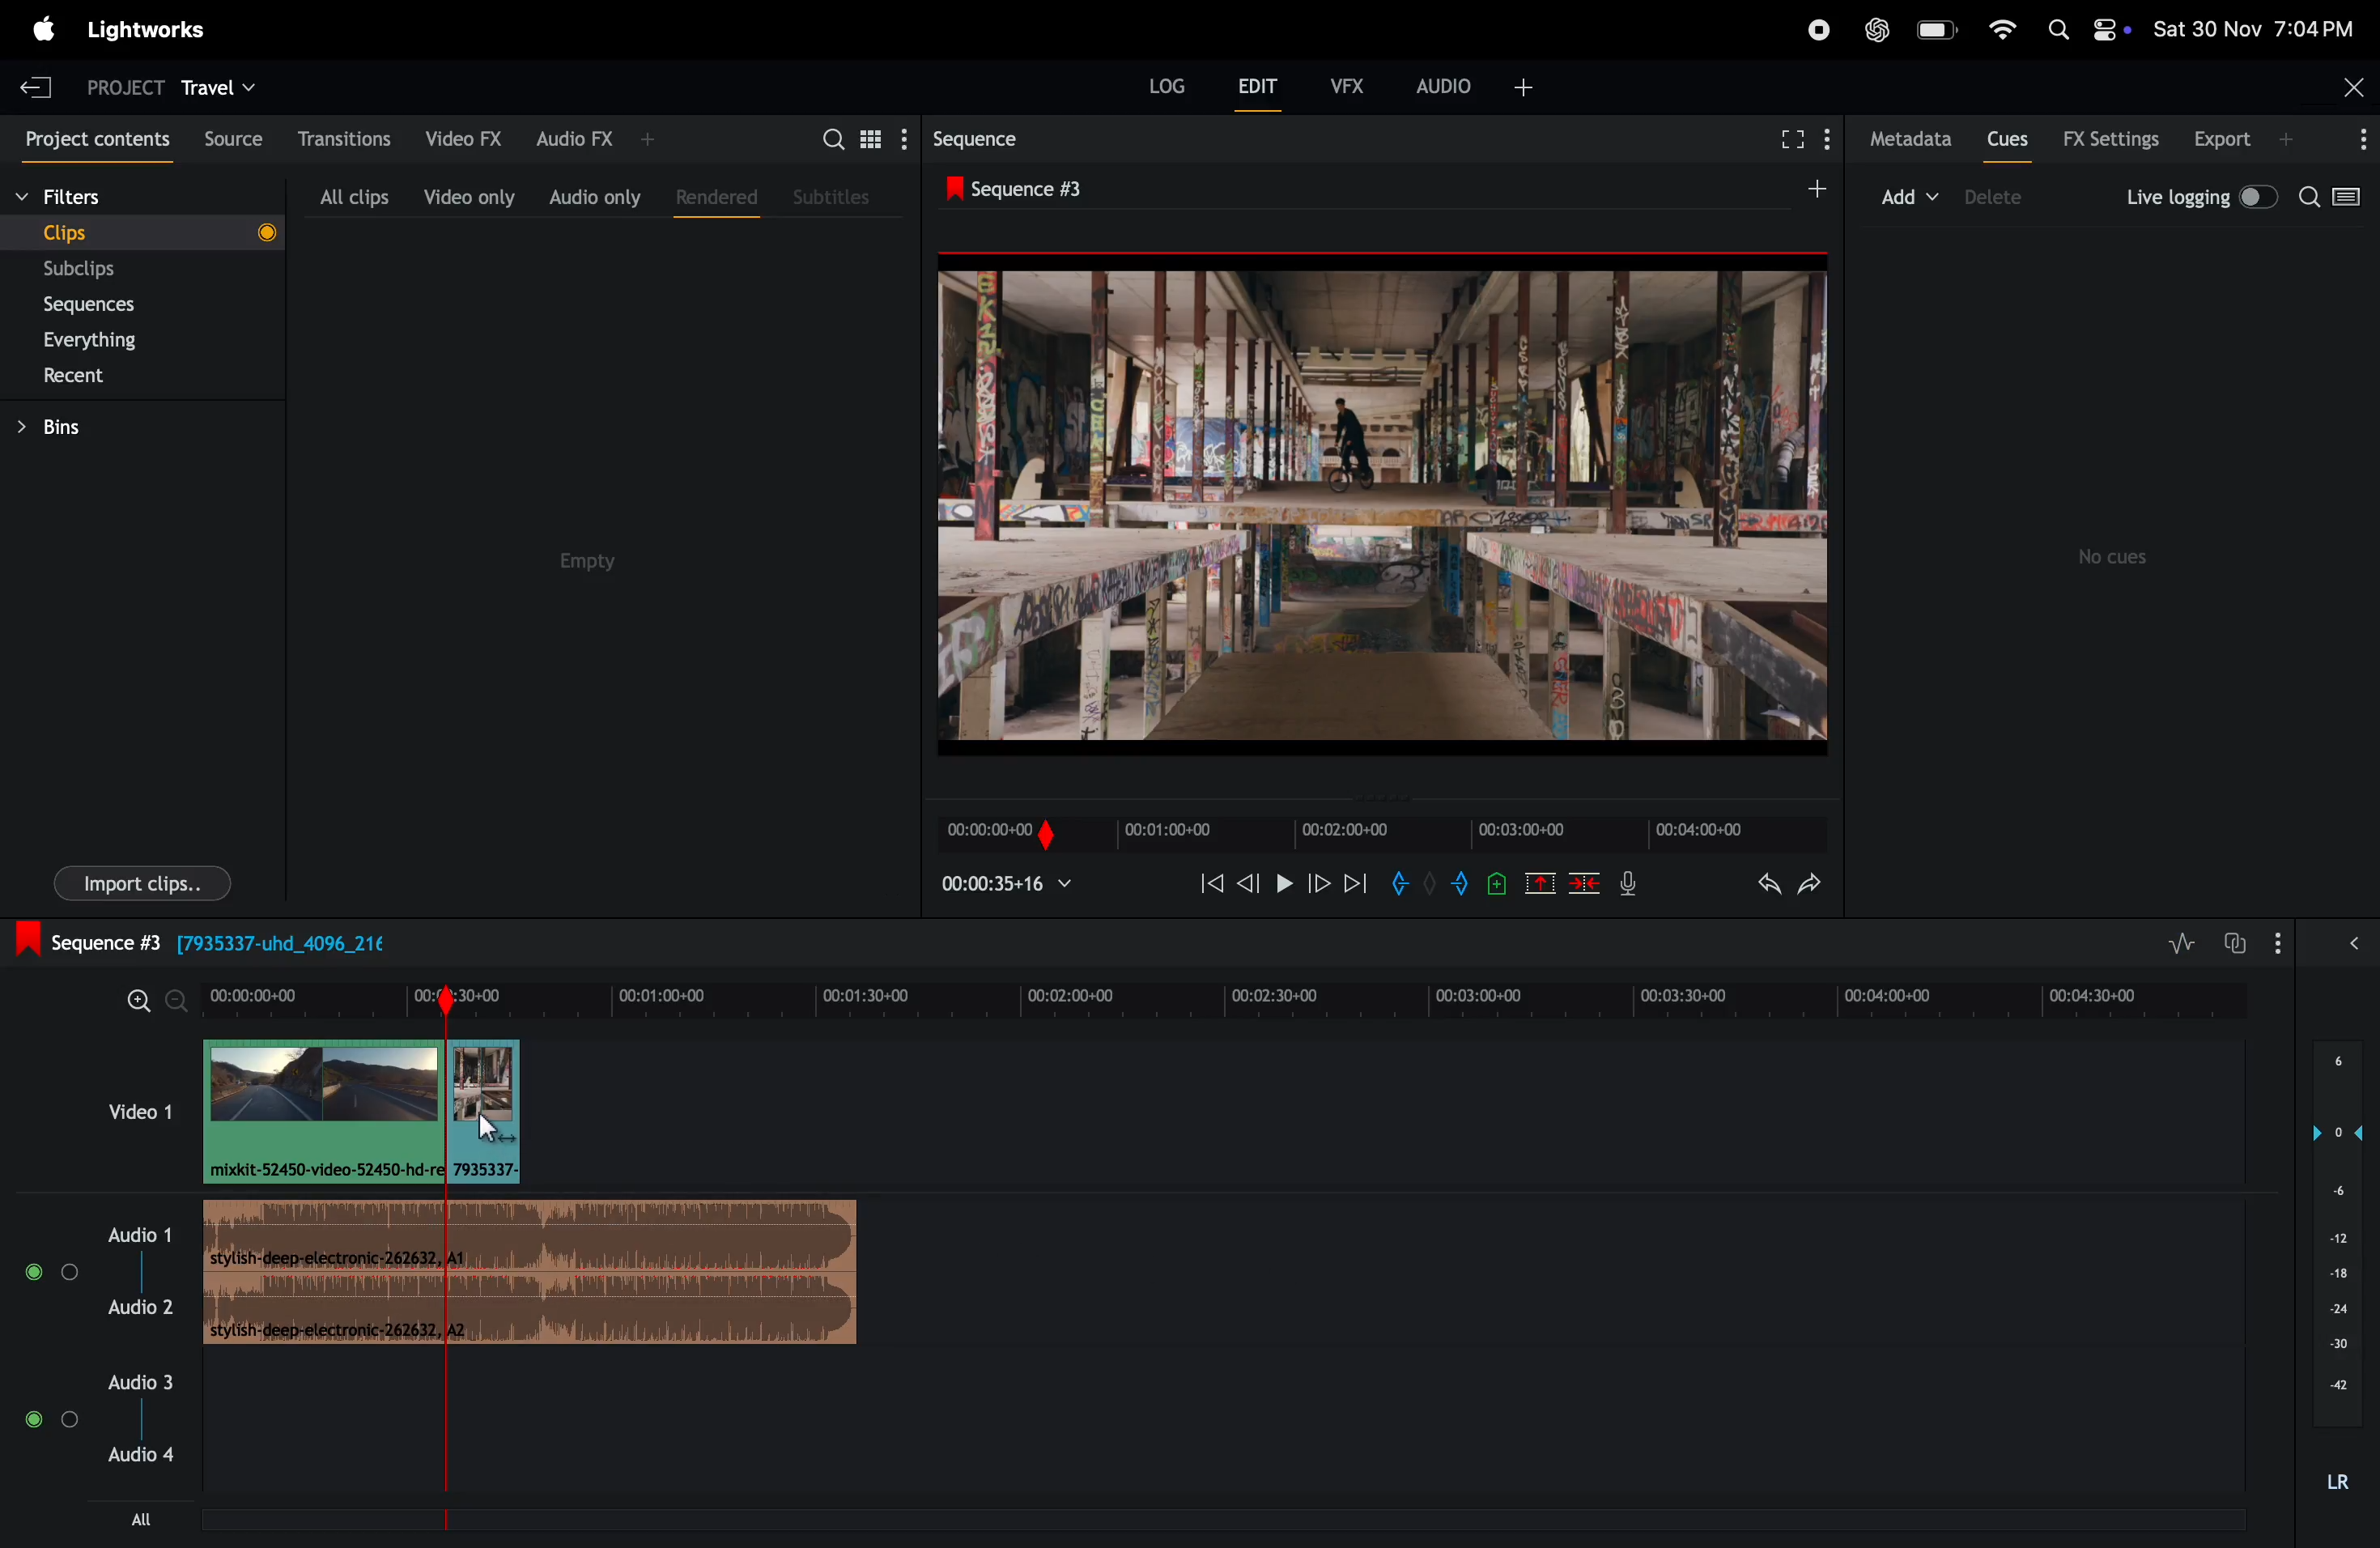  I want to click on -12 (layers), so click(2329, 1237).